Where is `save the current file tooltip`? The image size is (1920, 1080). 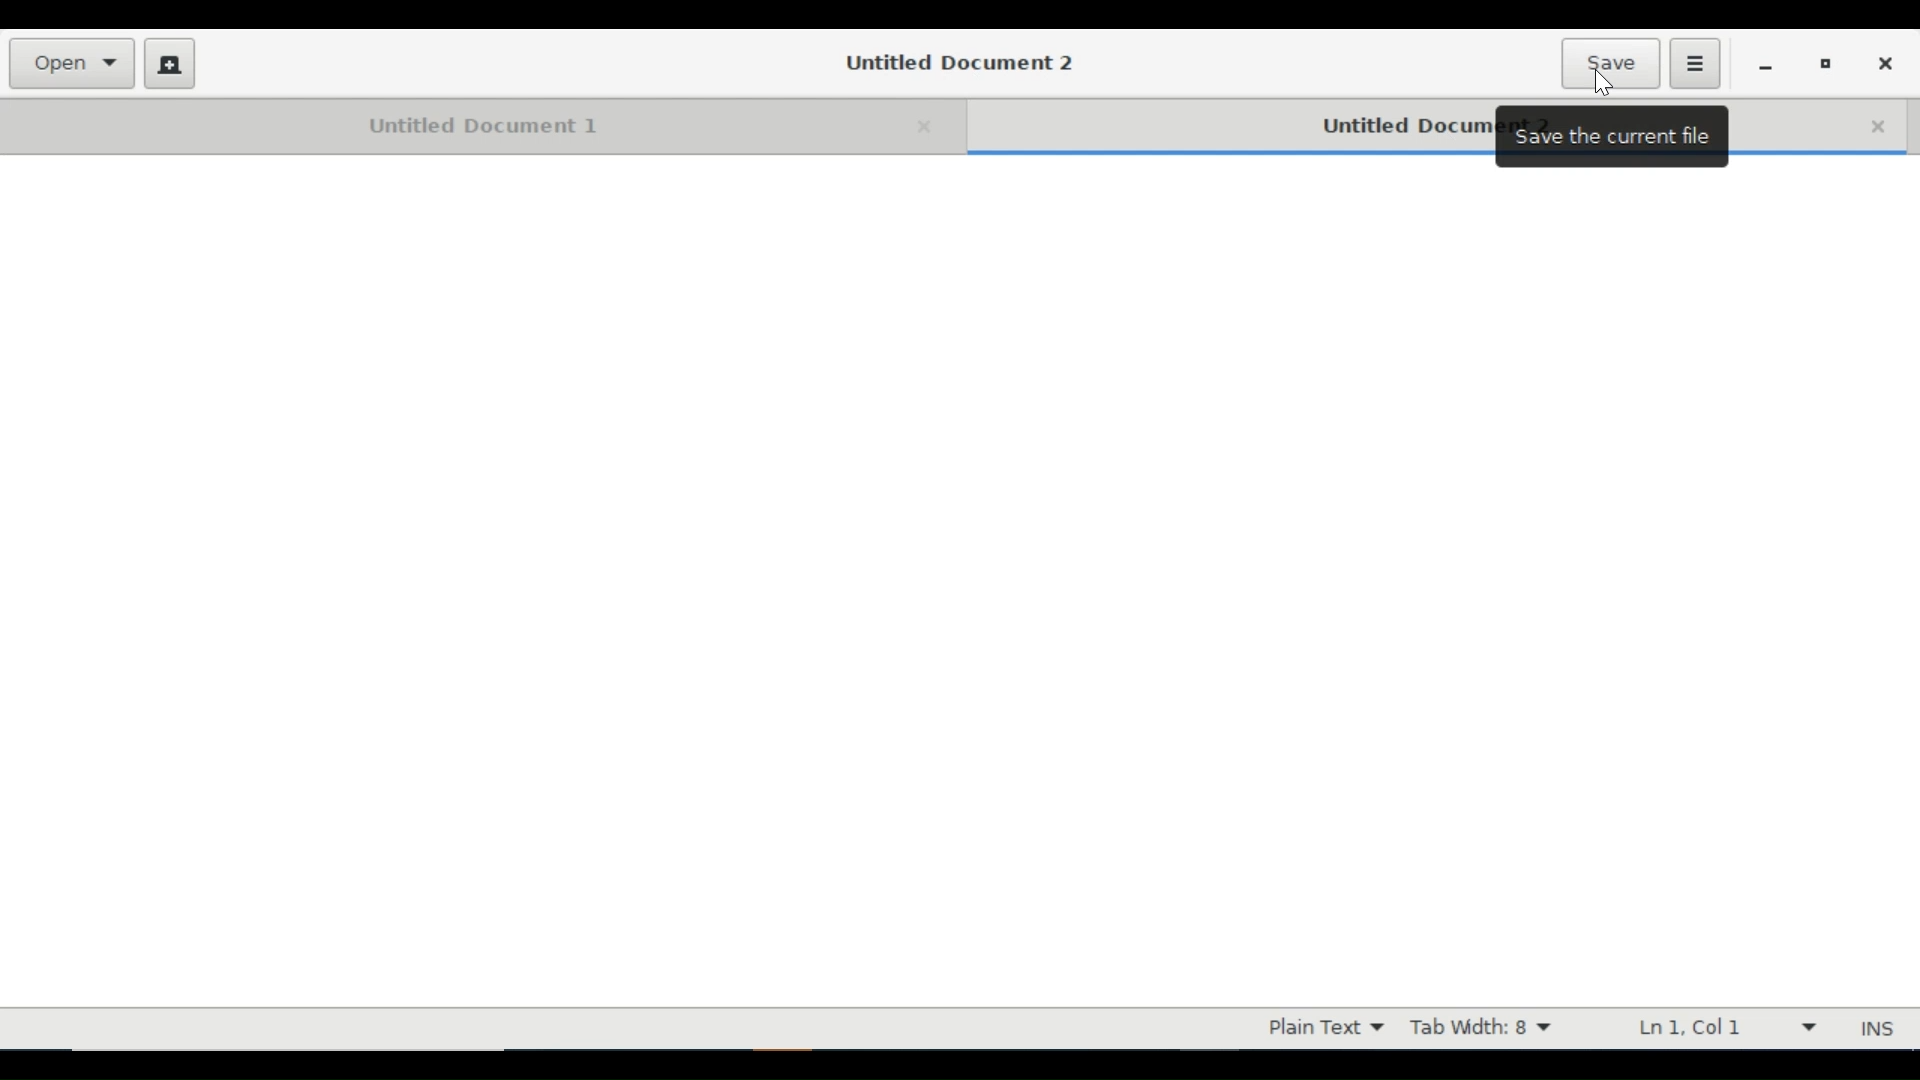
save the current file tooltip is located at coordinates (1615, 137).